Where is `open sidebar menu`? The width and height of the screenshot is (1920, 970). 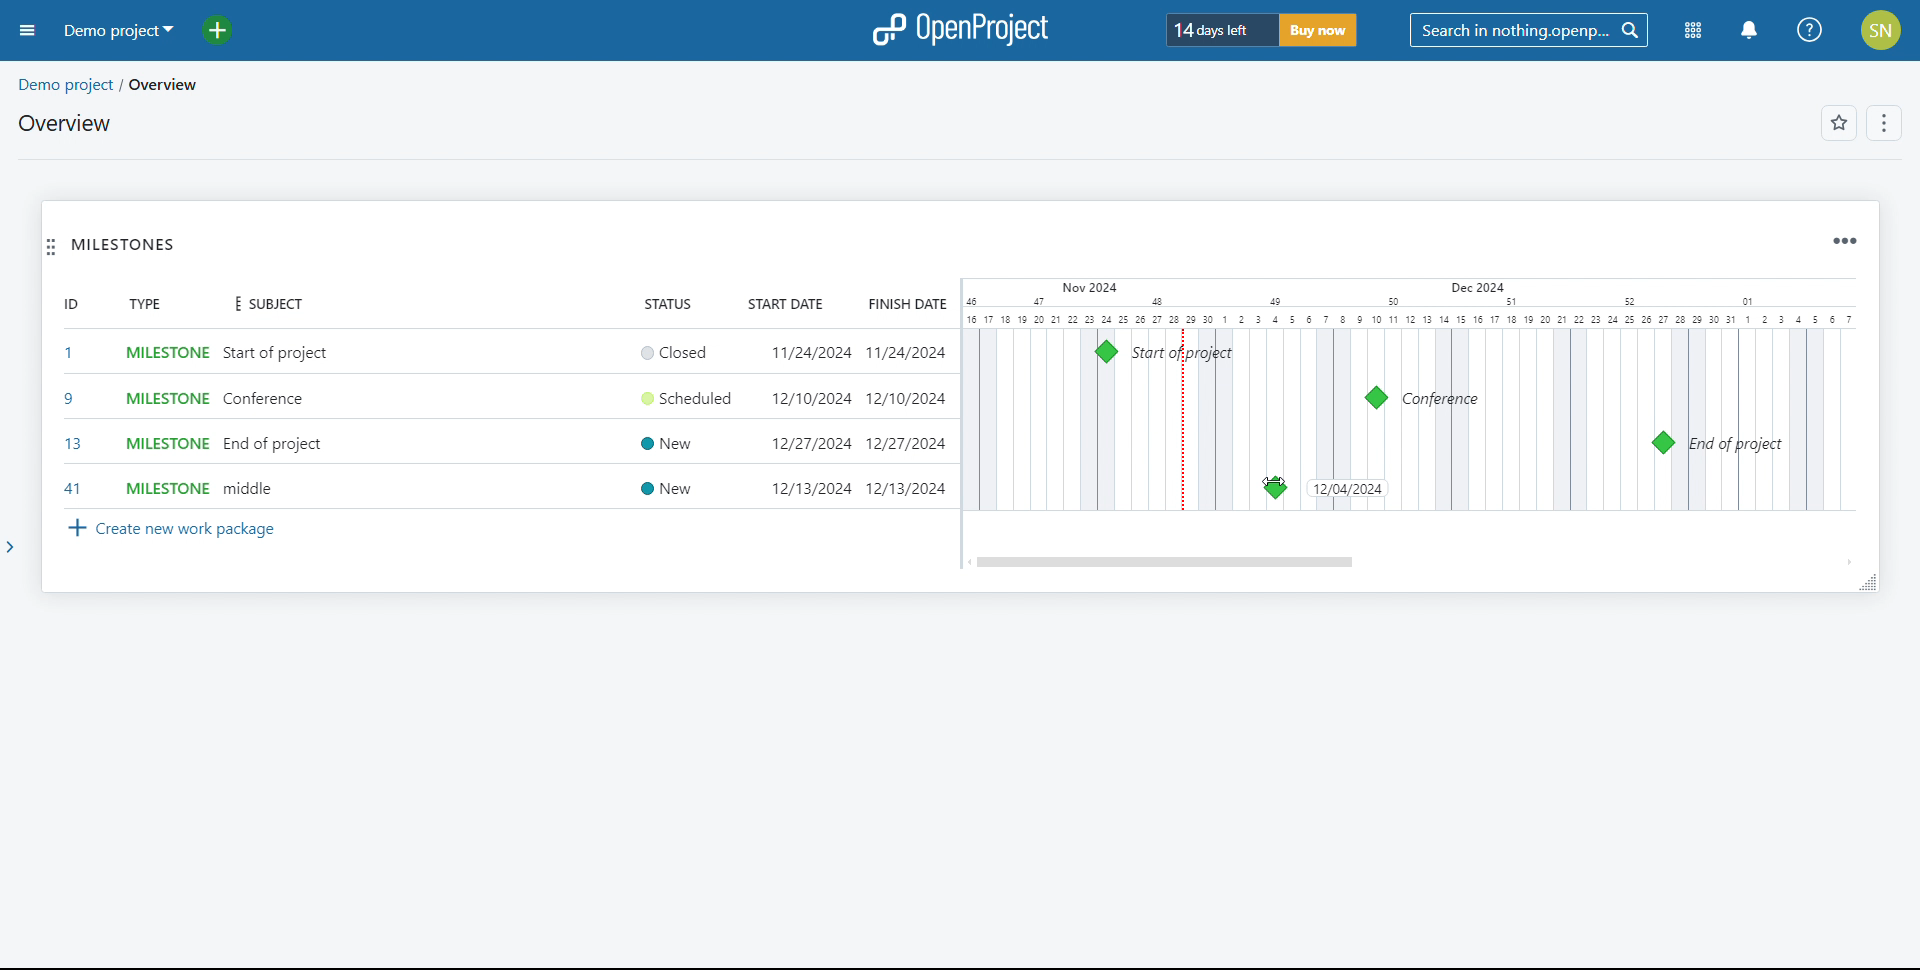 open sidebar menu is located at coordinates (28, 31).